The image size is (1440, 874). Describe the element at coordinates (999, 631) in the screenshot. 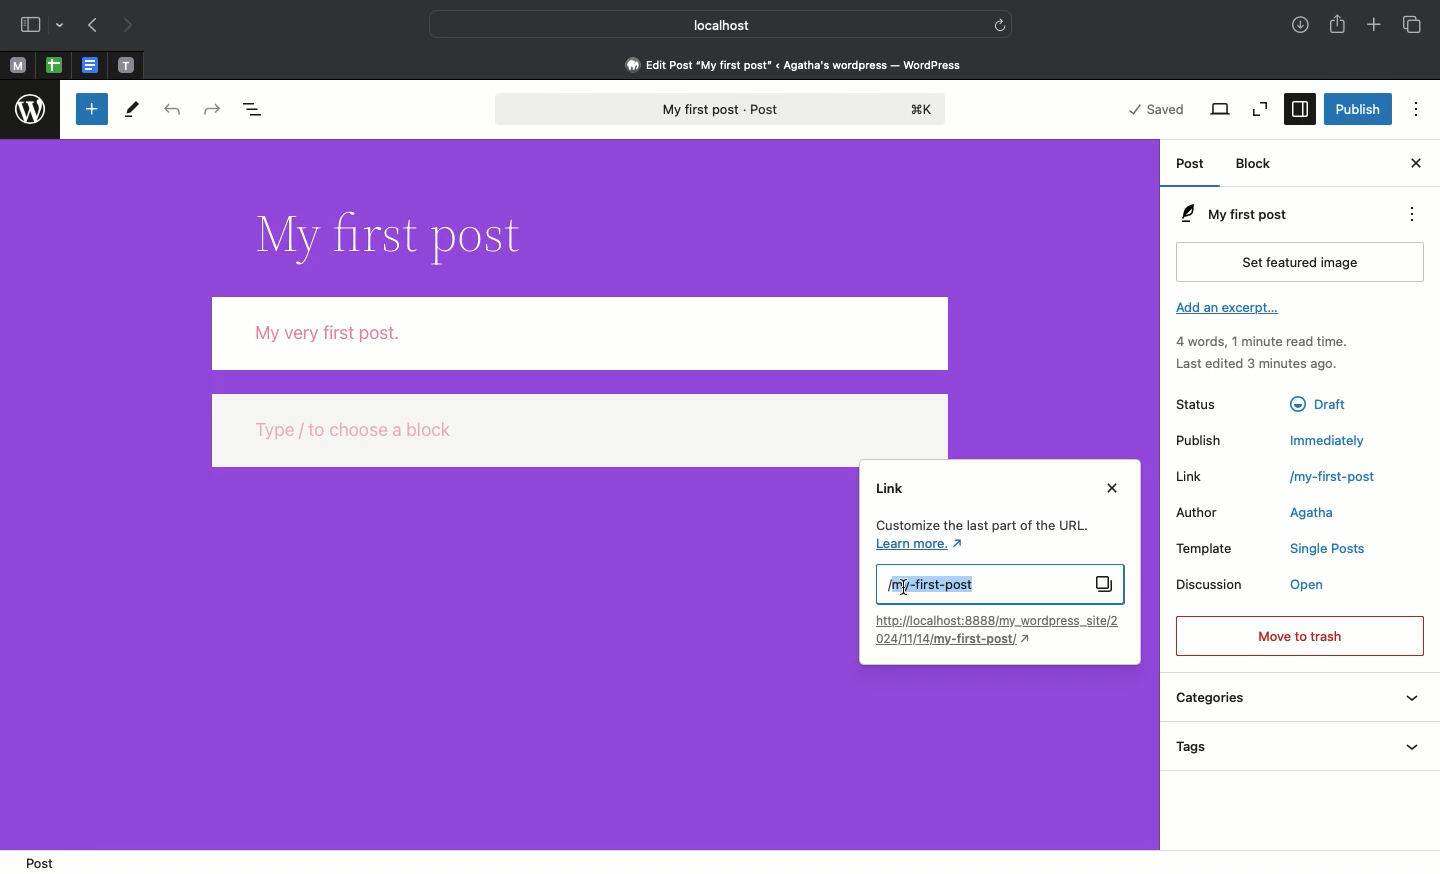

I see `Link` at that location.